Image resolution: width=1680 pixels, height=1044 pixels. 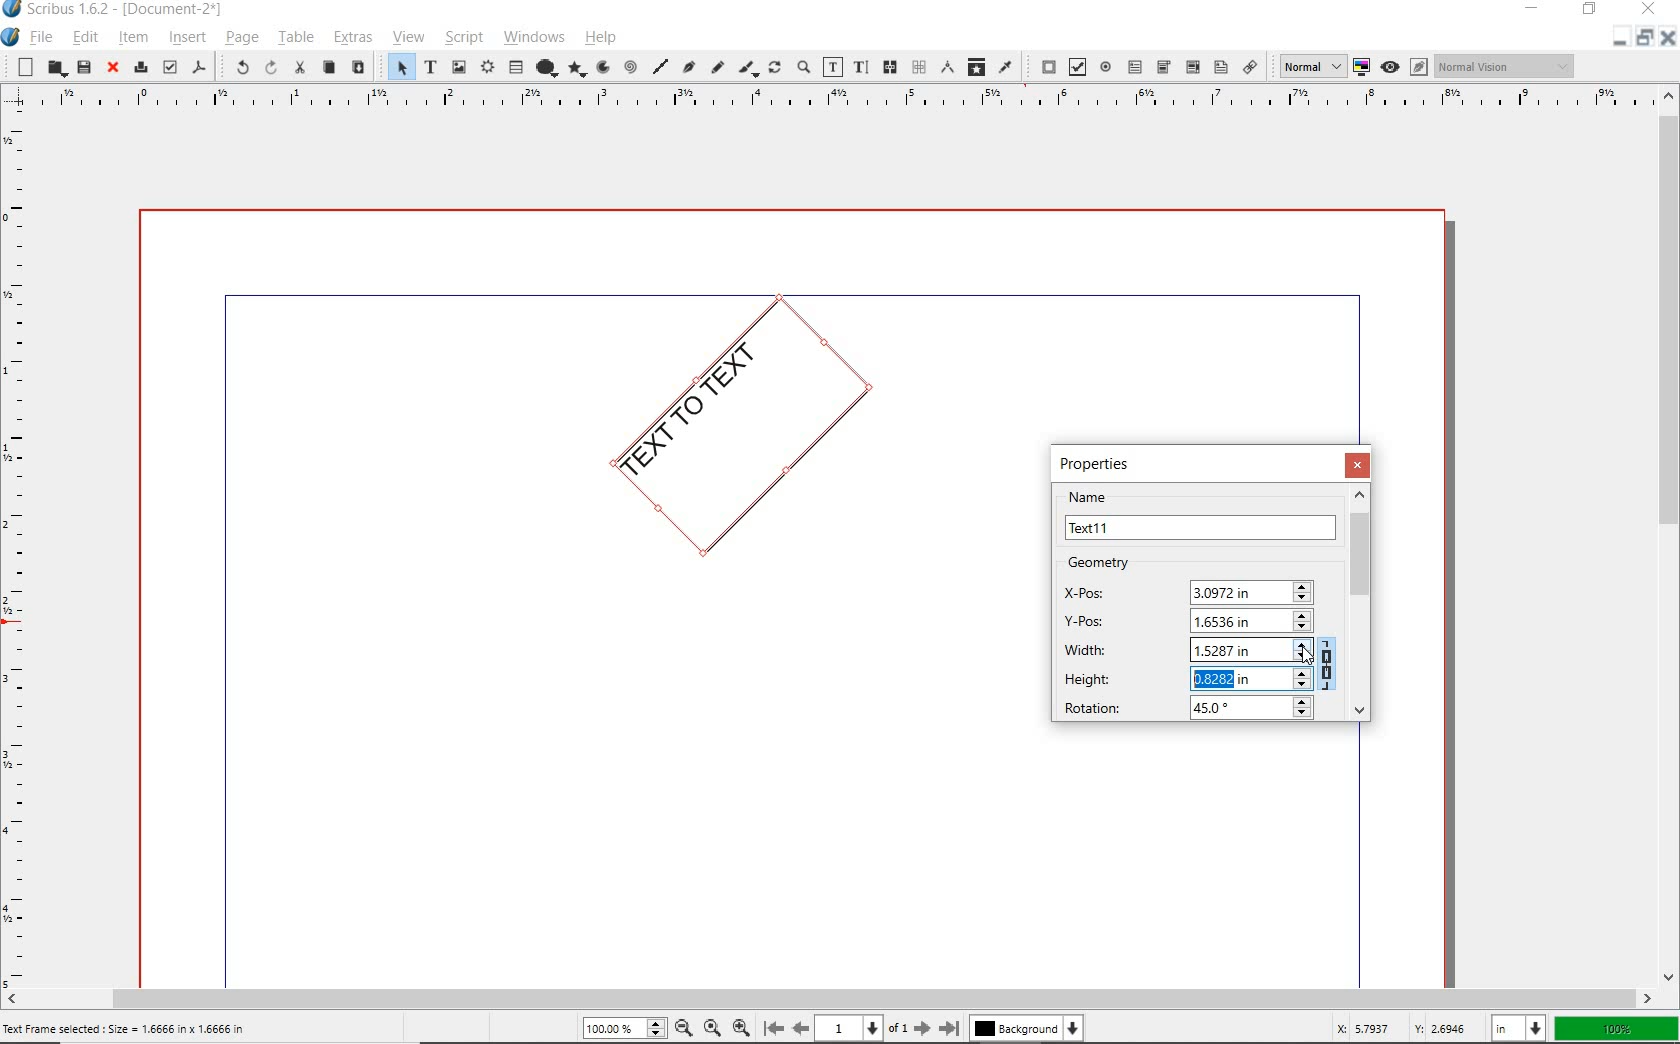 I want to click on move to first, so click(x=773, y=1029).